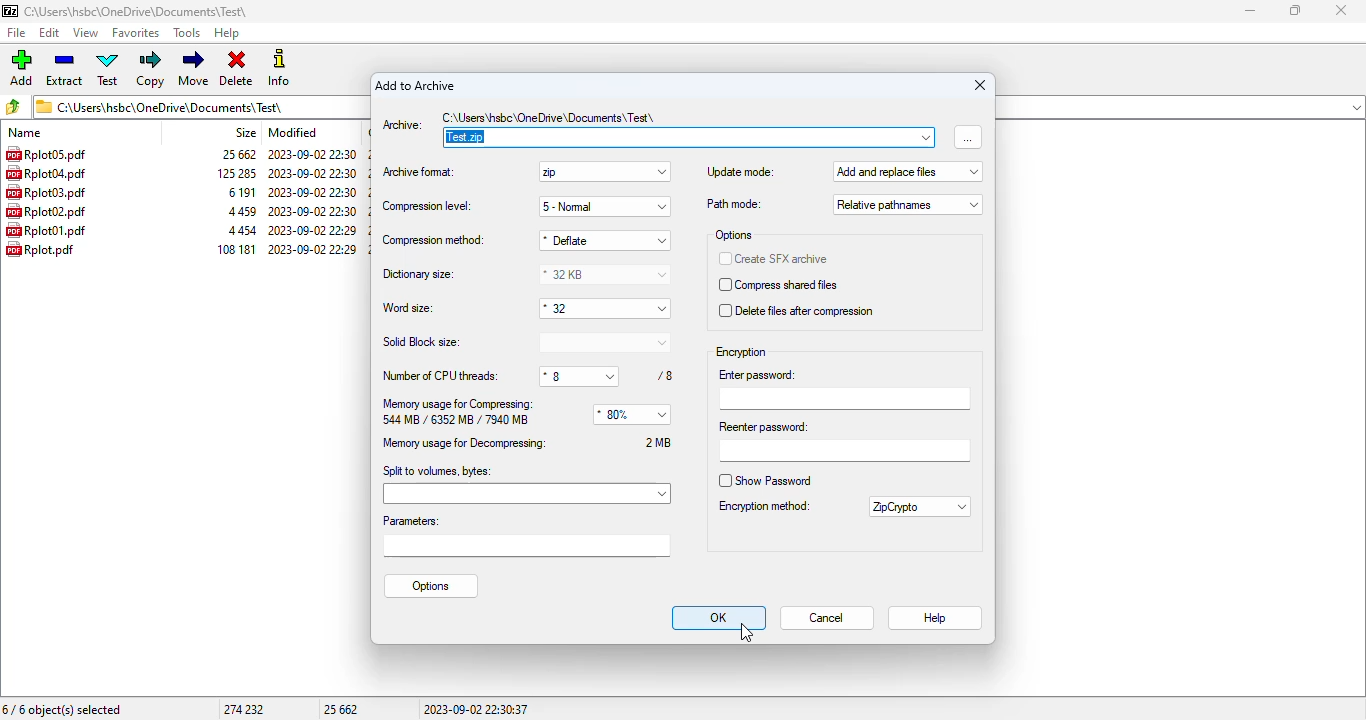  I want to click on cancel, so click(826, 619).